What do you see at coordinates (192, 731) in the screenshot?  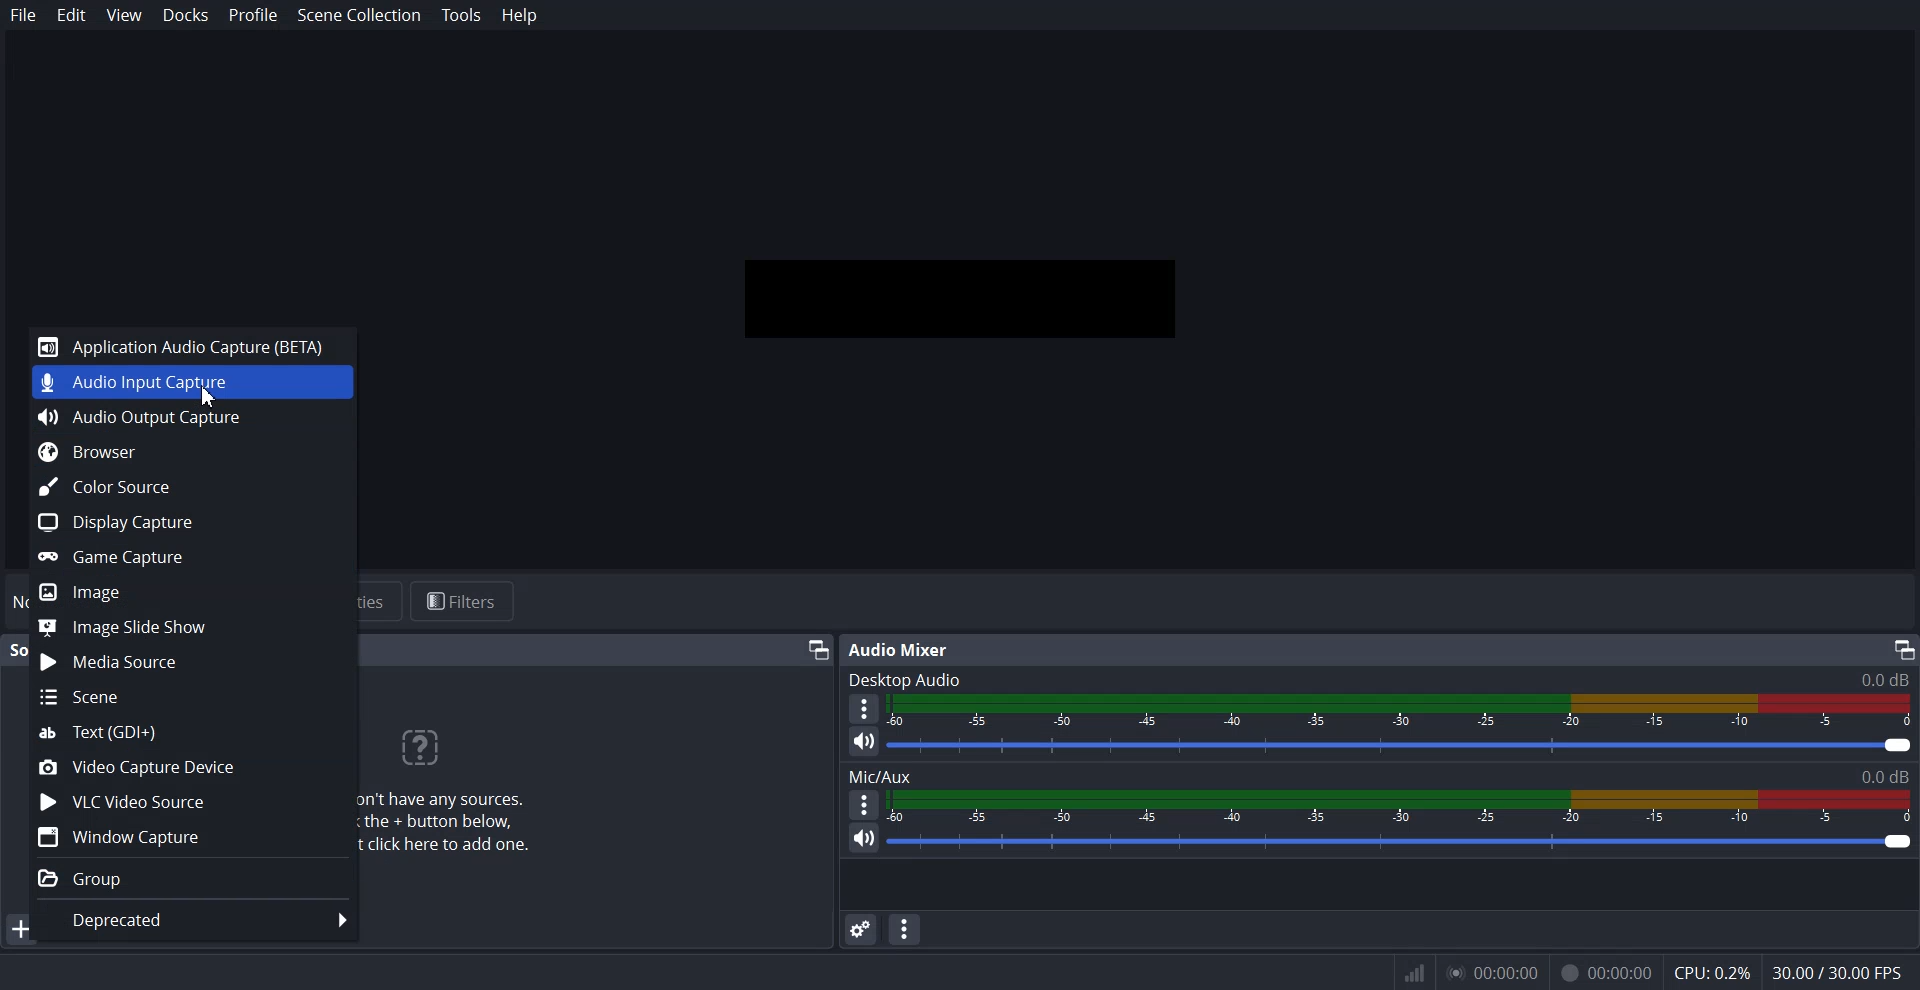 I see `Text GDI+` at bounding box center [192, 731].